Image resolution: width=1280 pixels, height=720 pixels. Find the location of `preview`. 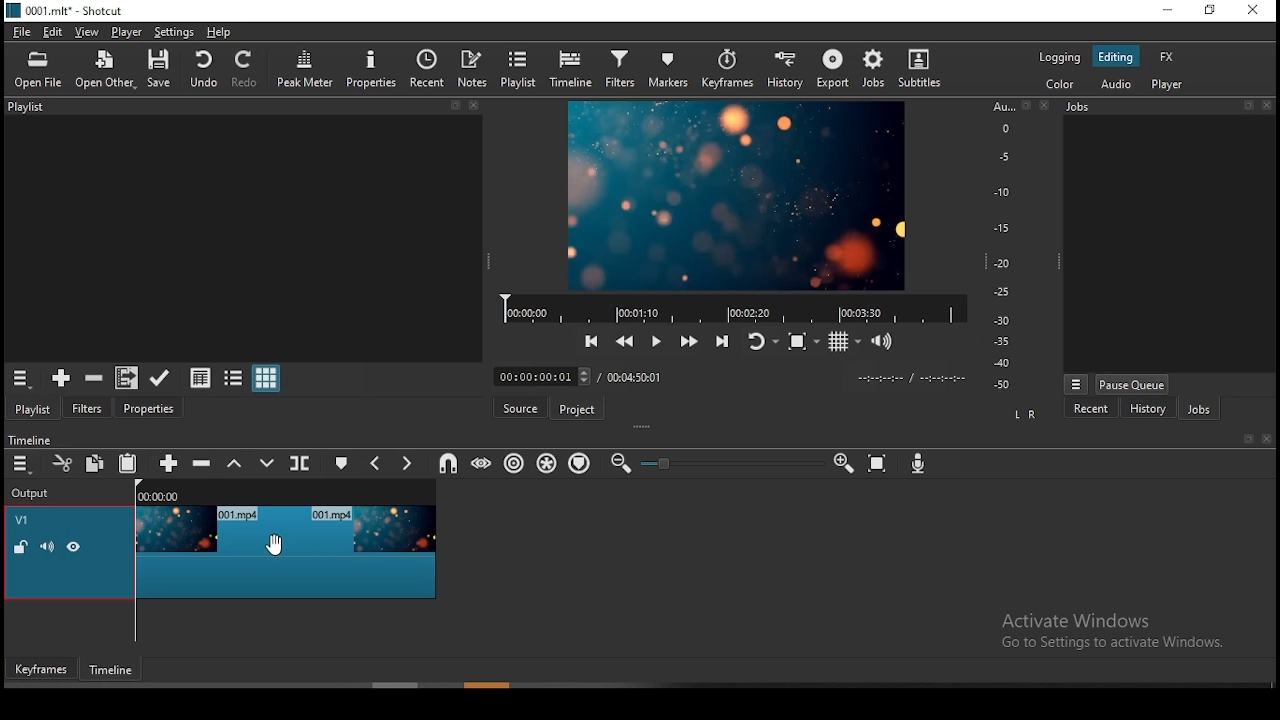

preview is located at coordinates (737, 192).